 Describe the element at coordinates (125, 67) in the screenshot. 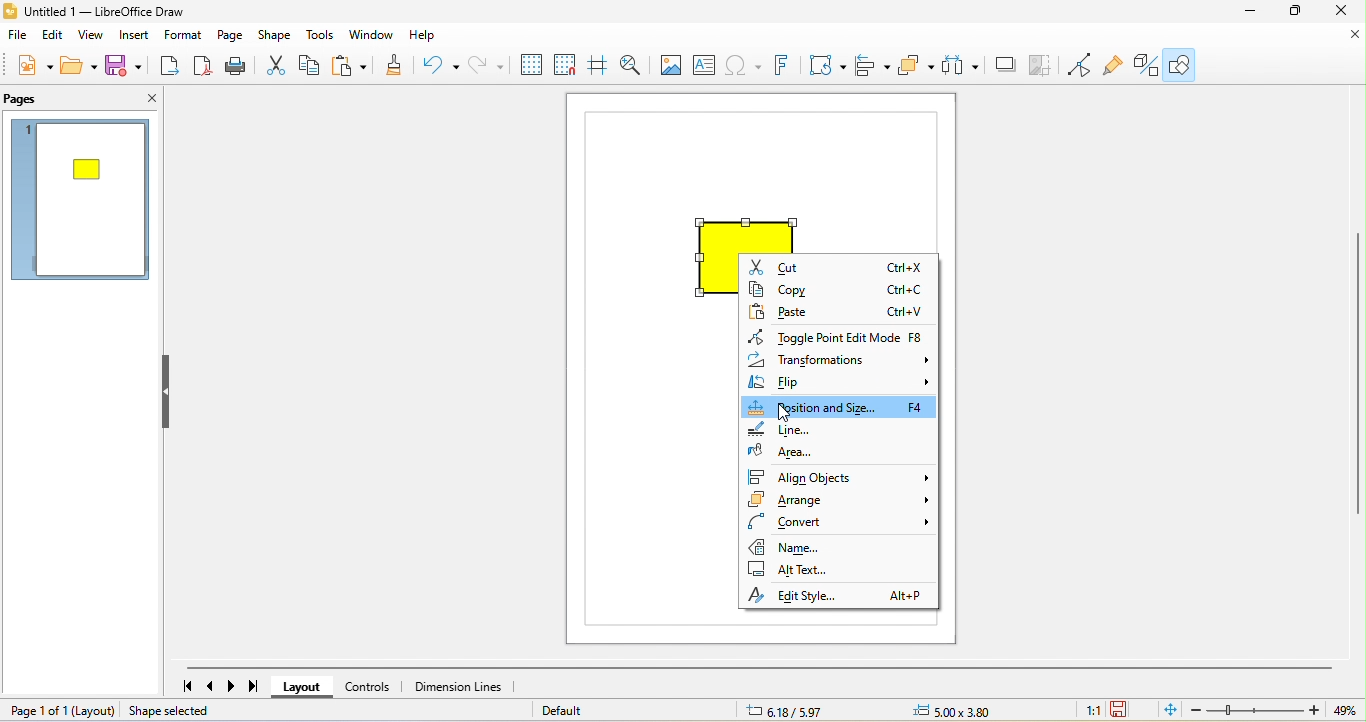

I see `save` at that location.